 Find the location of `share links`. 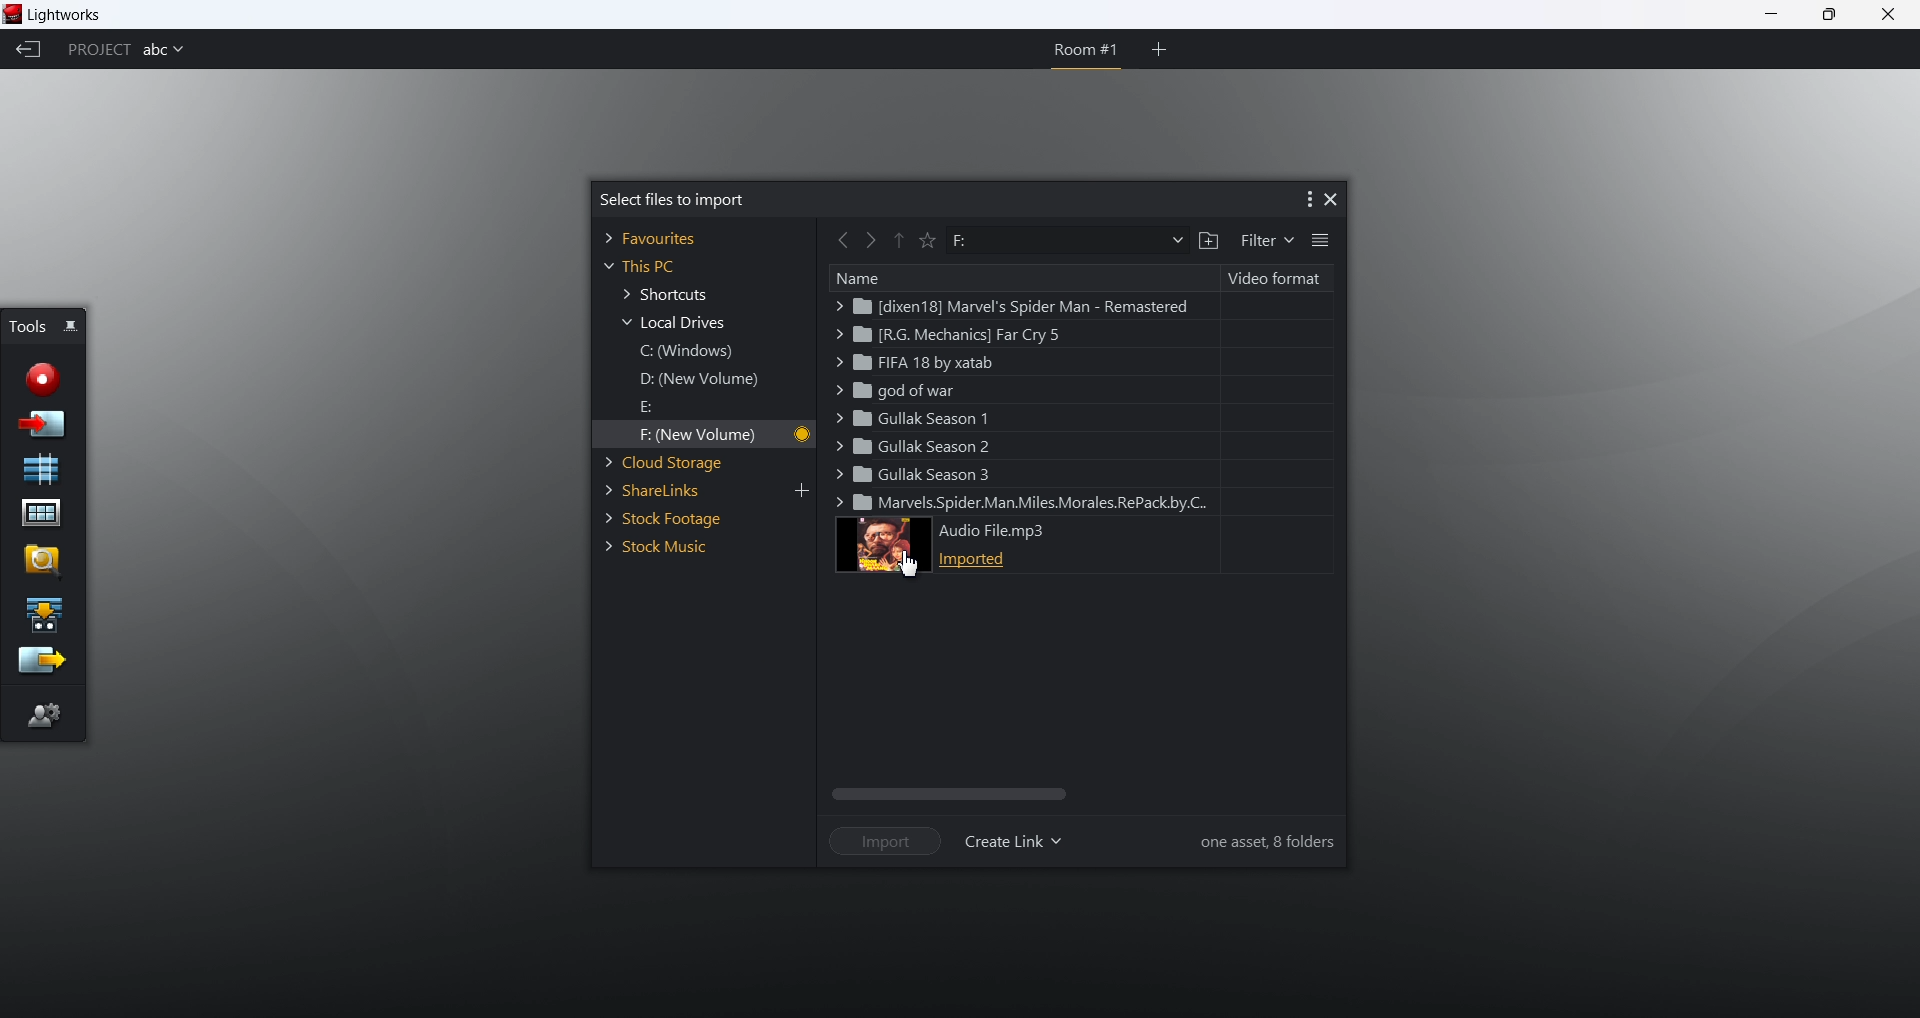

share links is located at coordinates (659, 493).